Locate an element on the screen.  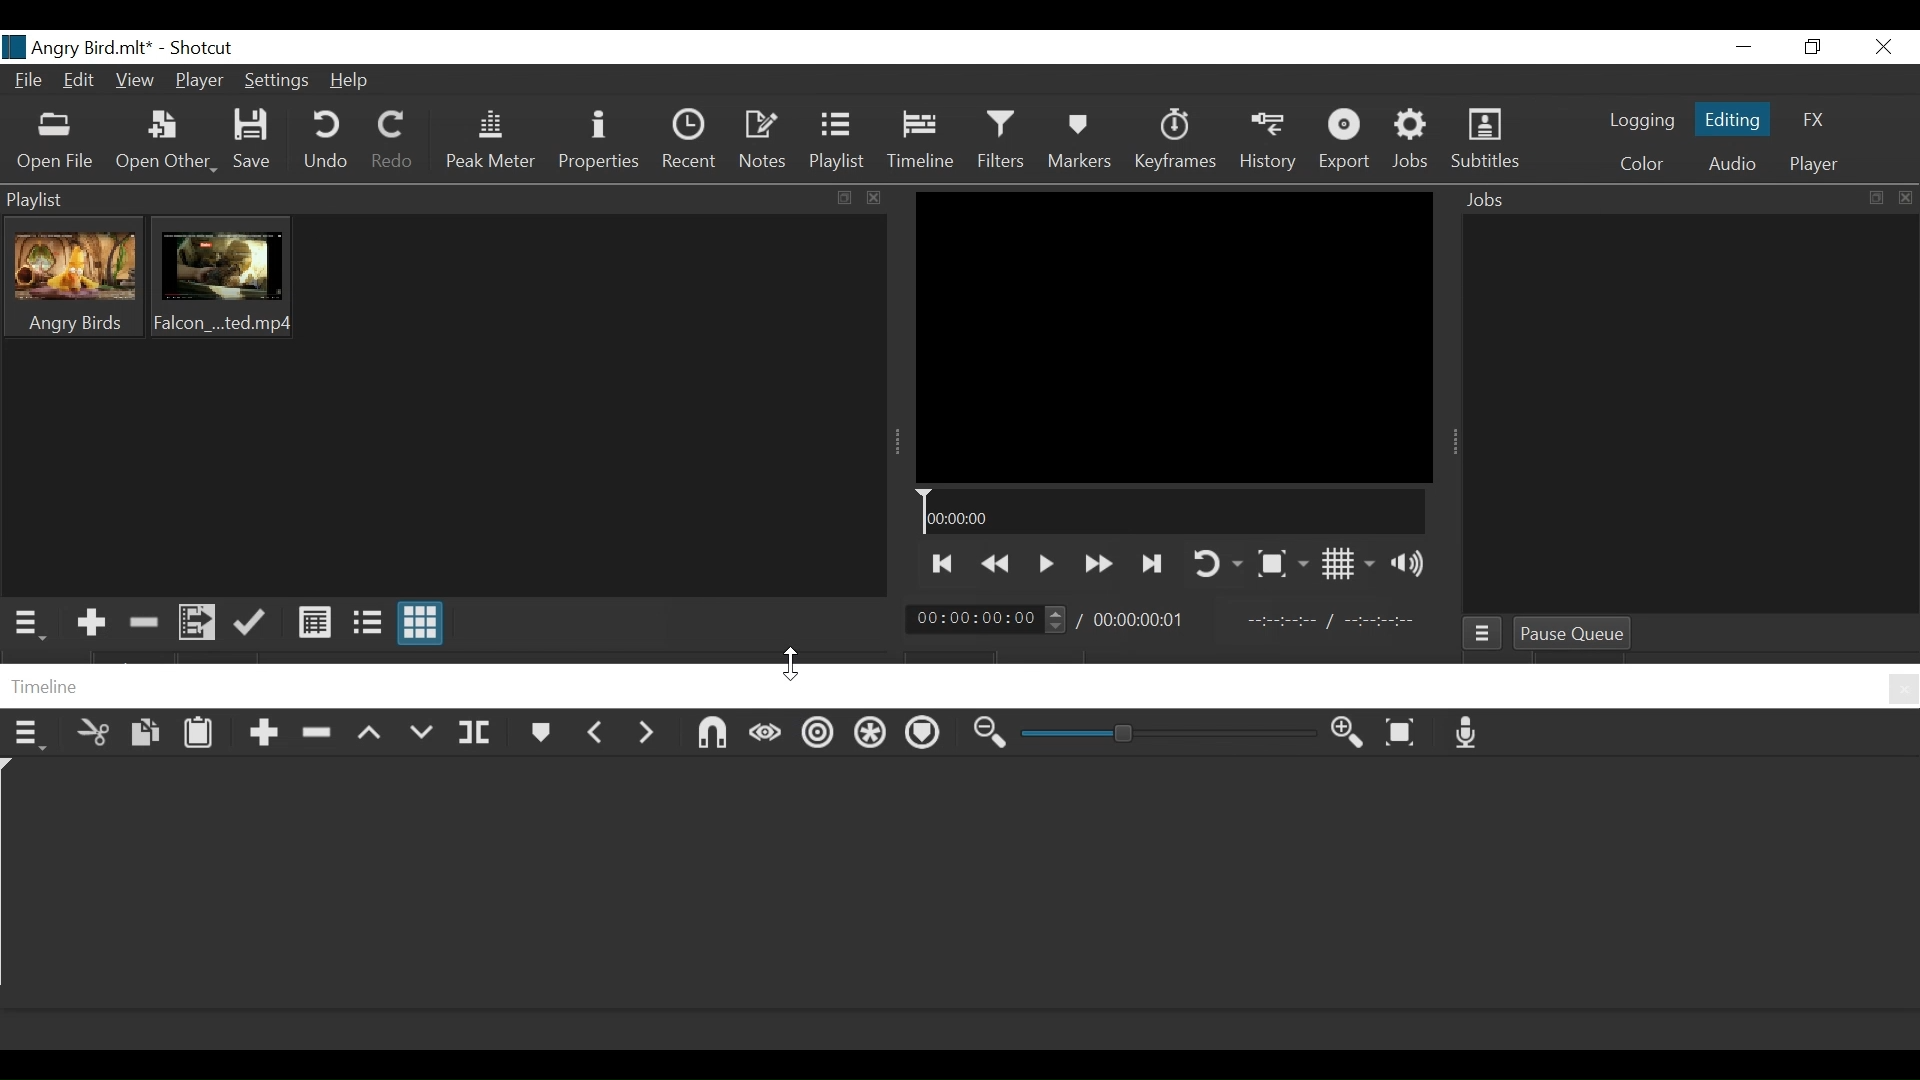
FX is located at coordinates (1810, 120).